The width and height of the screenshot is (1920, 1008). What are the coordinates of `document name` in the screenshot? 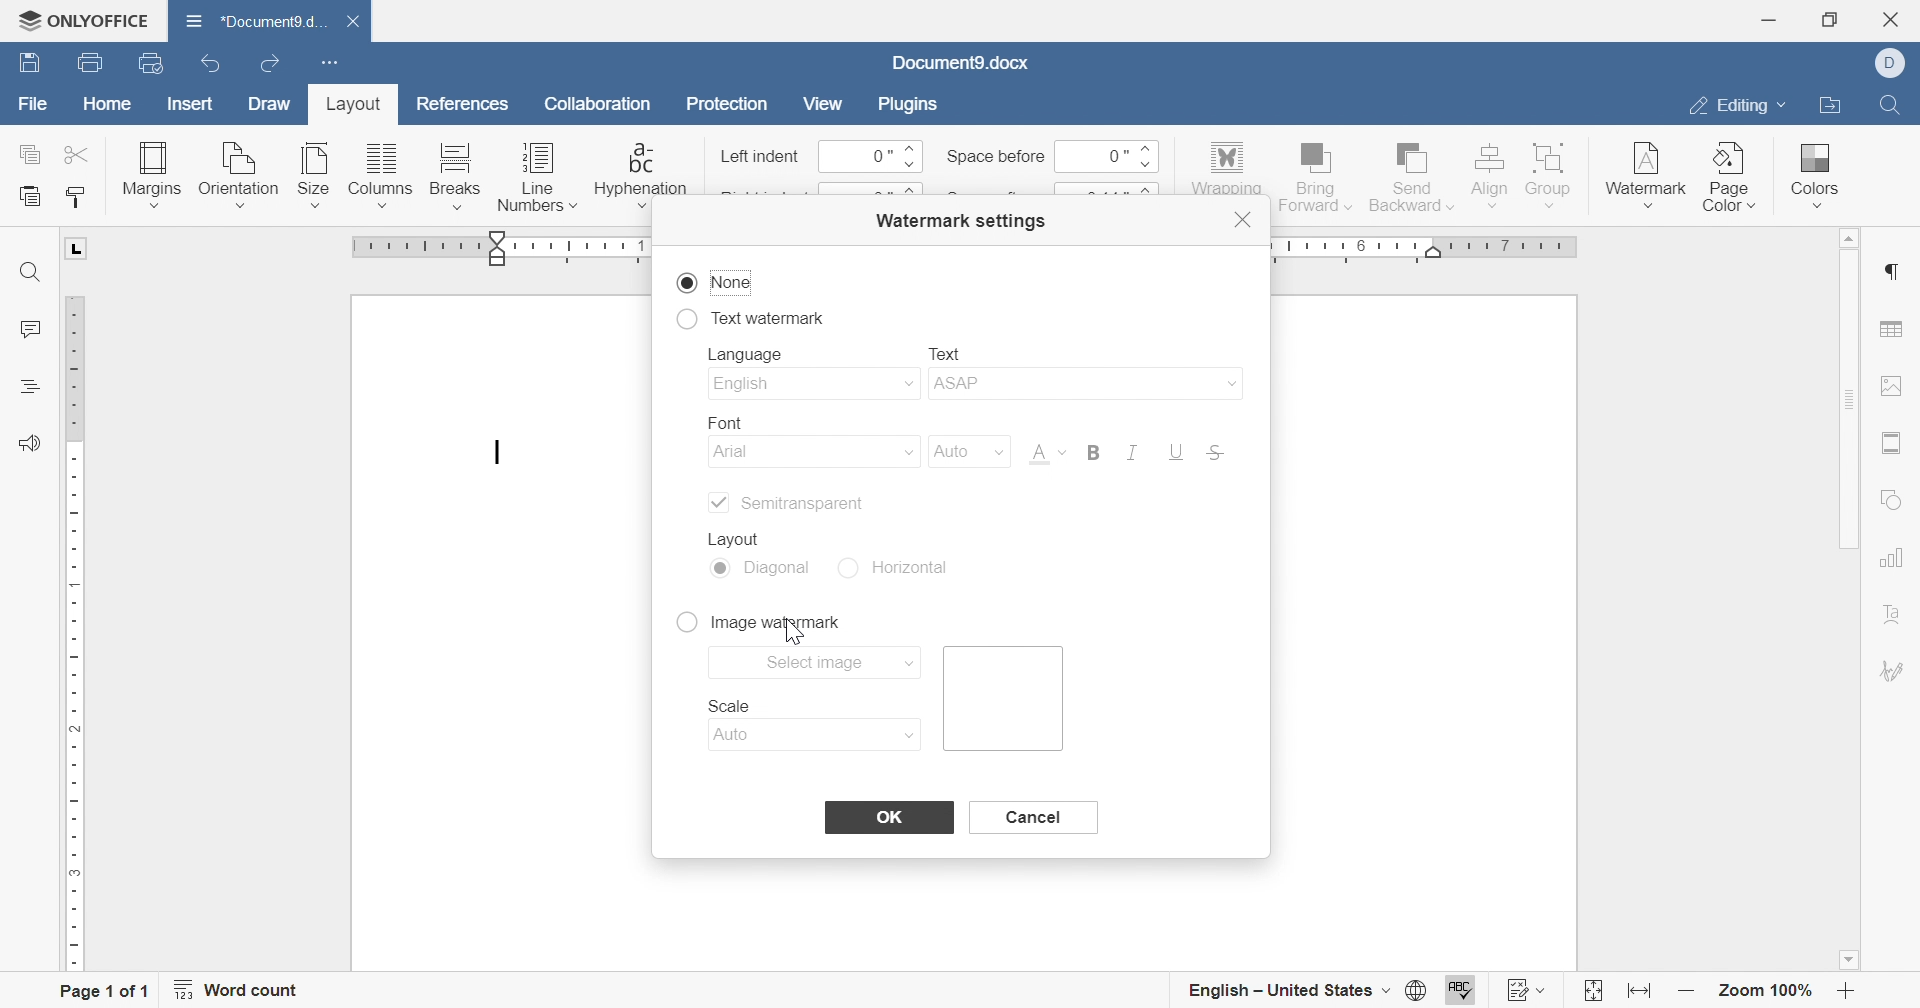 It's located at (959, 63).